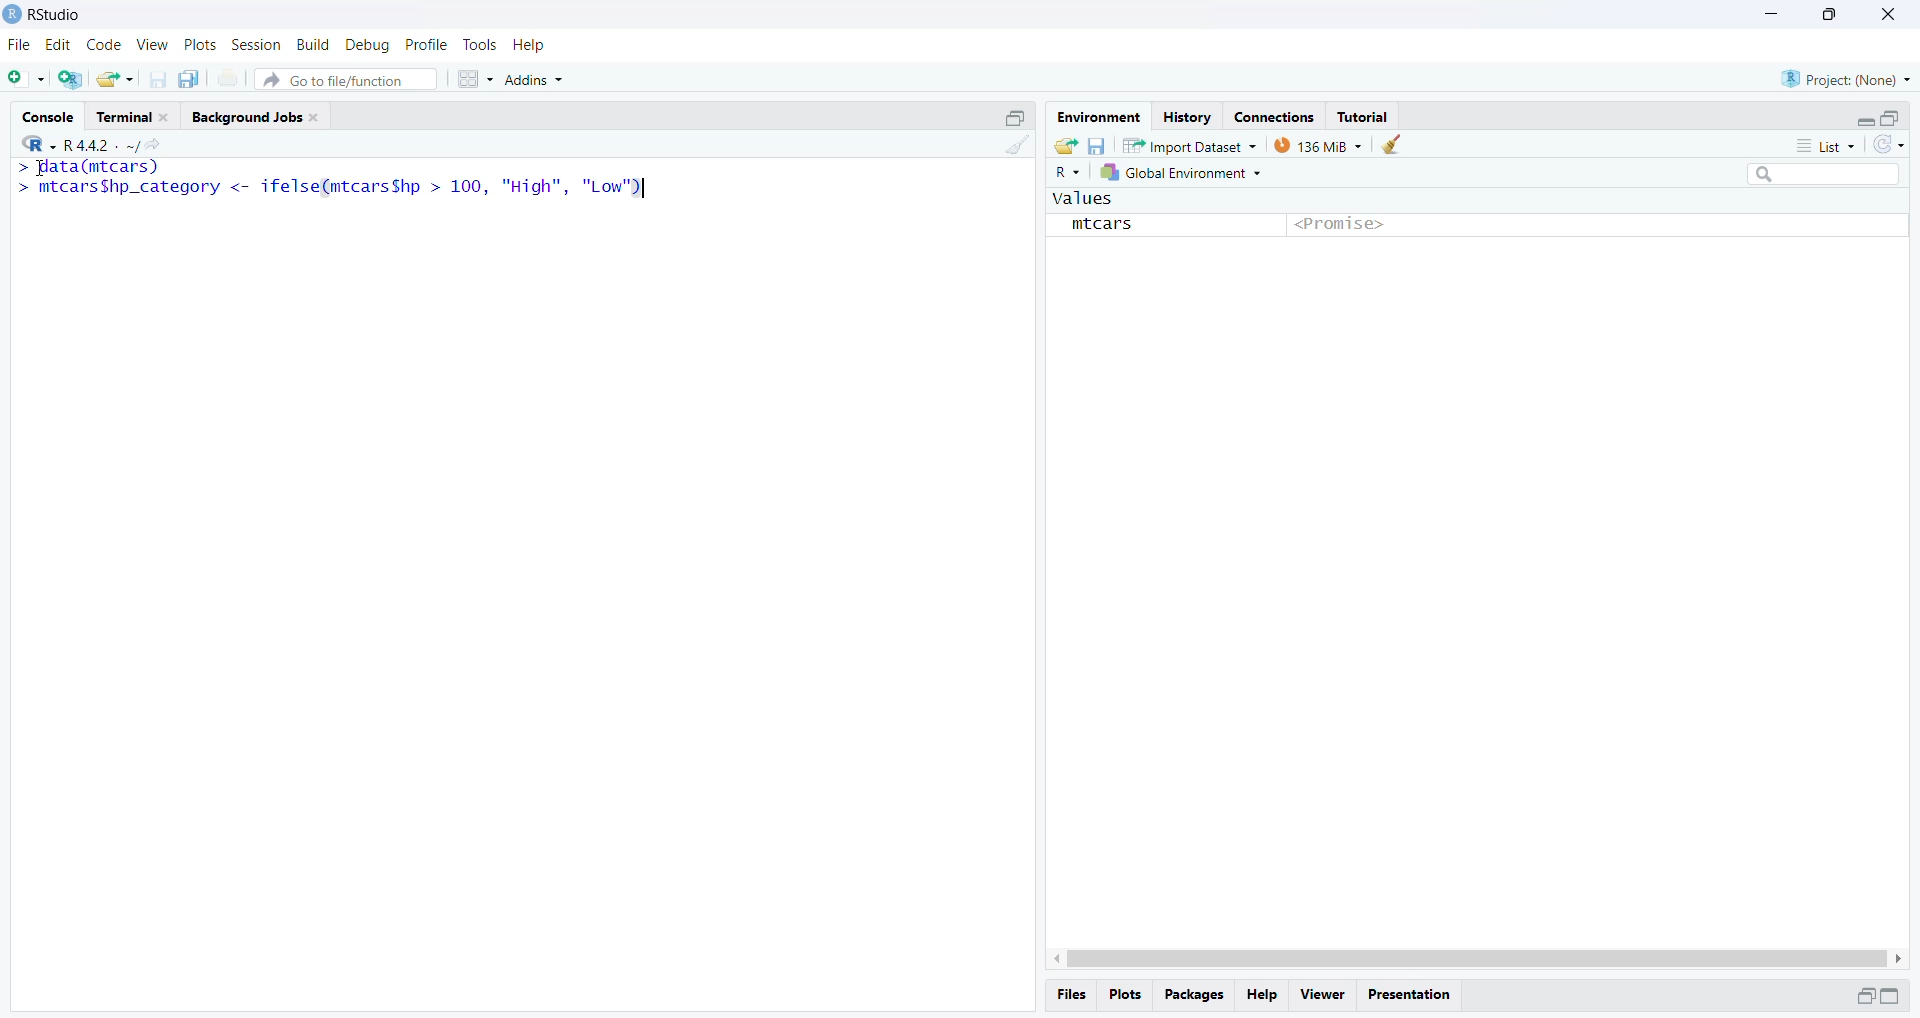 The width and height of the screenshot is (1920, 1018). Describe the element at coordinates (103, 45) in the screenshot. I see `Code` at that location.